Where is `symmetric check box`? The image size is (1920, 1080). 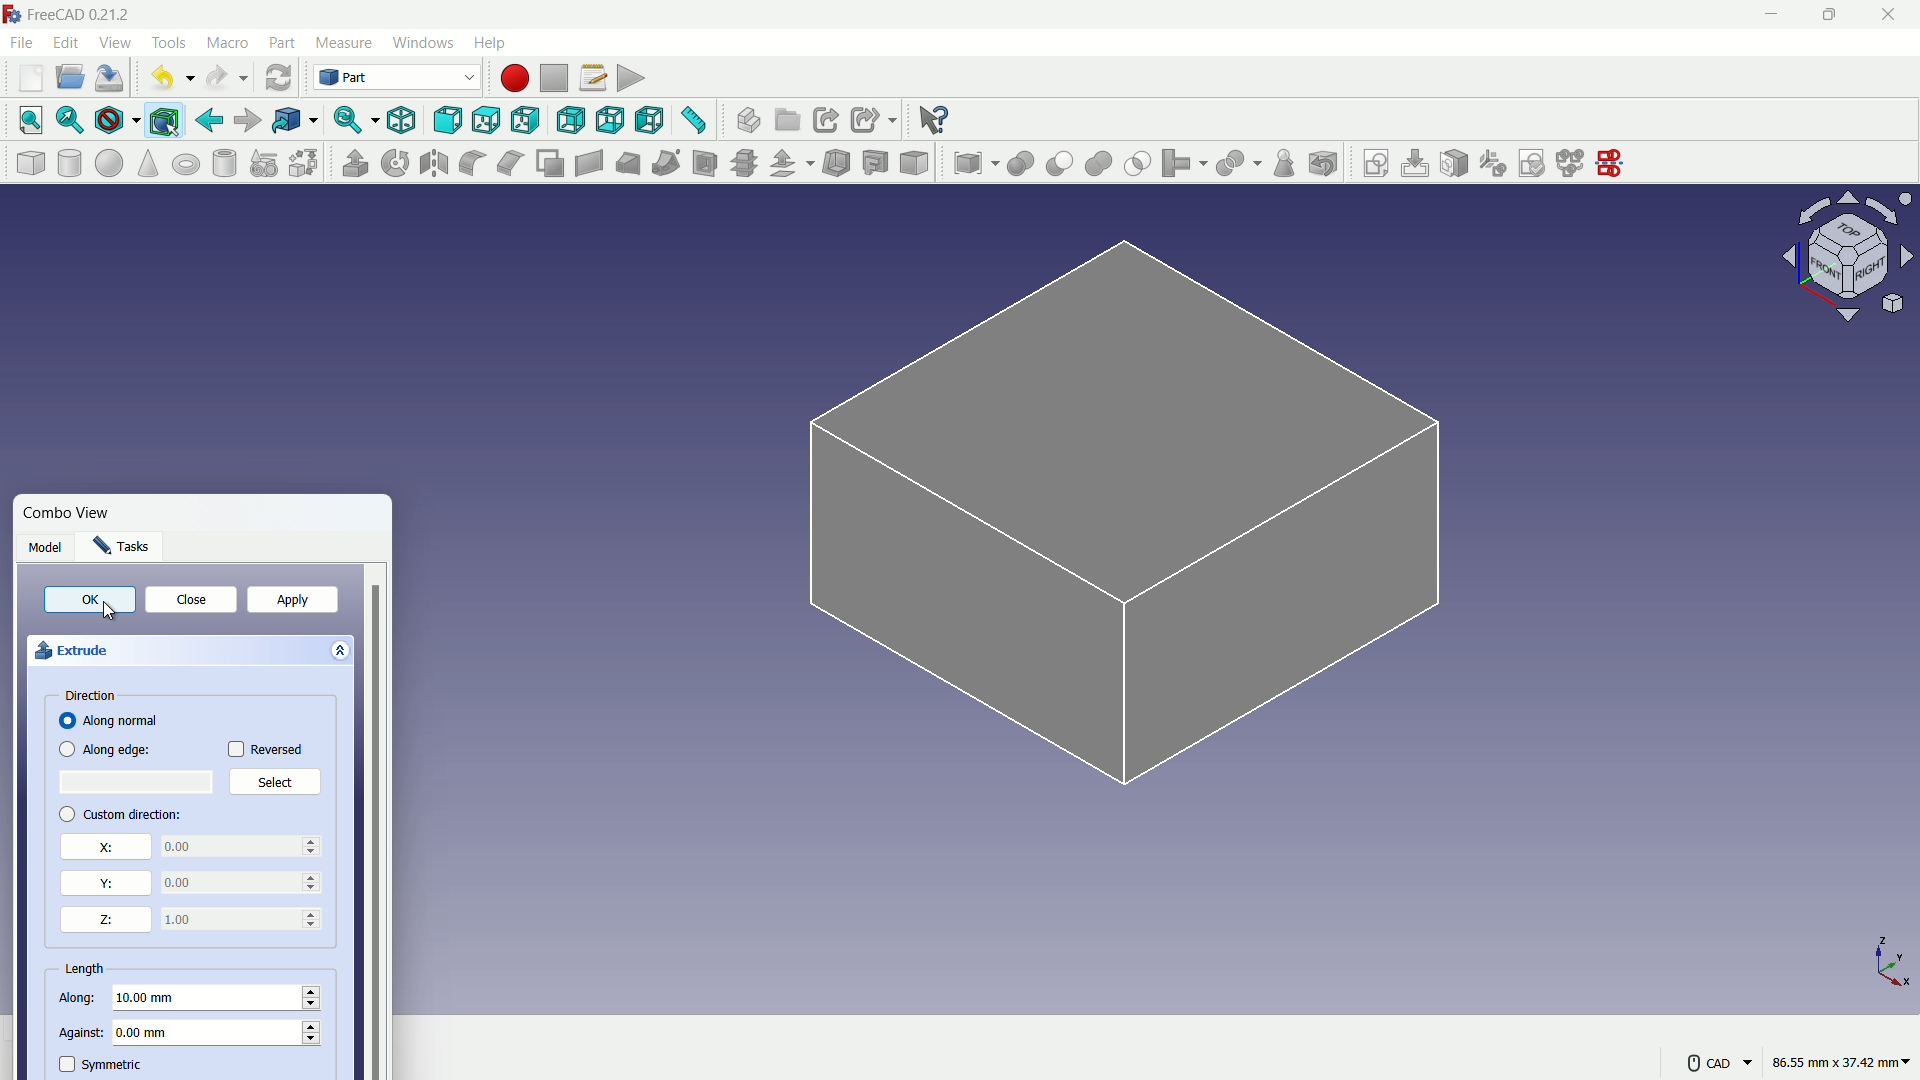
symmetric check box is located at coordinates (70, 1063).